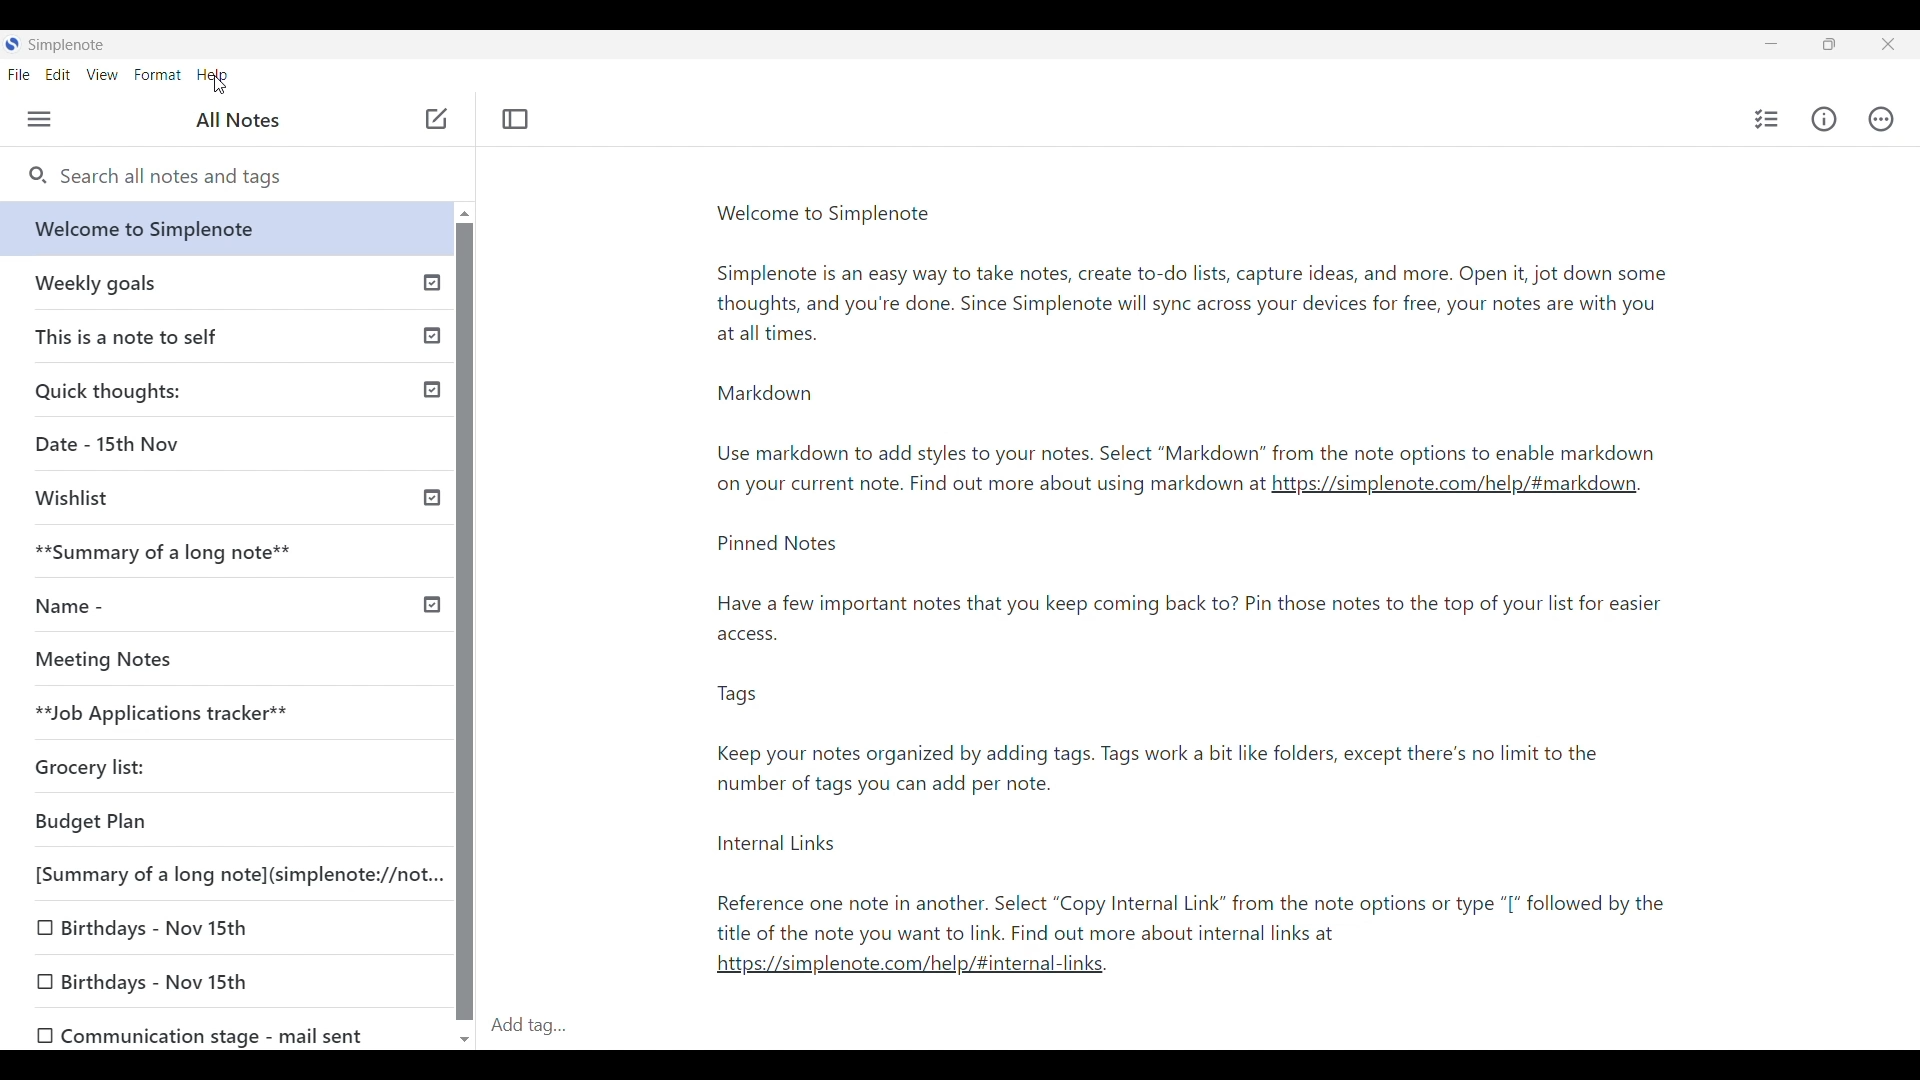 Image resolution: width=1920 pixels, height=1080 pixels. I want to click on Show interface in a smaller tab, so click(1829, 44).